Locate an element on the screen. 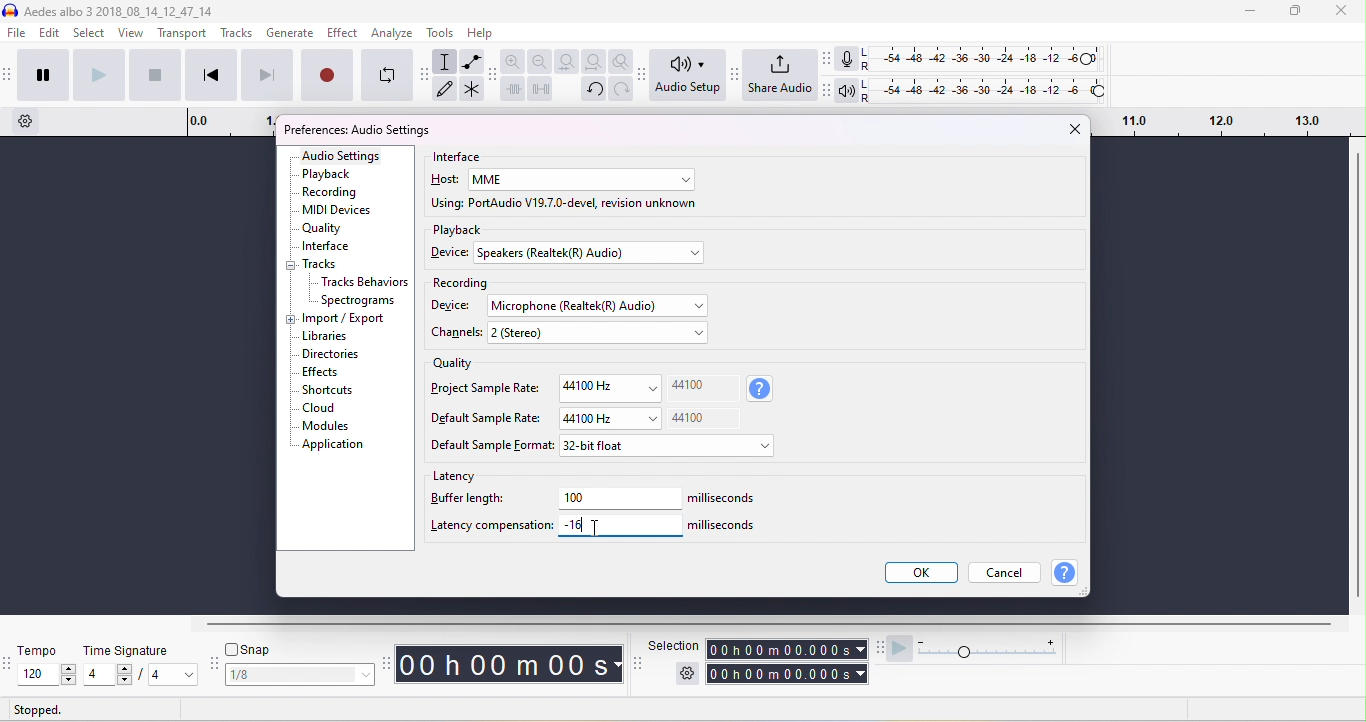  timeline is located at coordinates (230, 122).